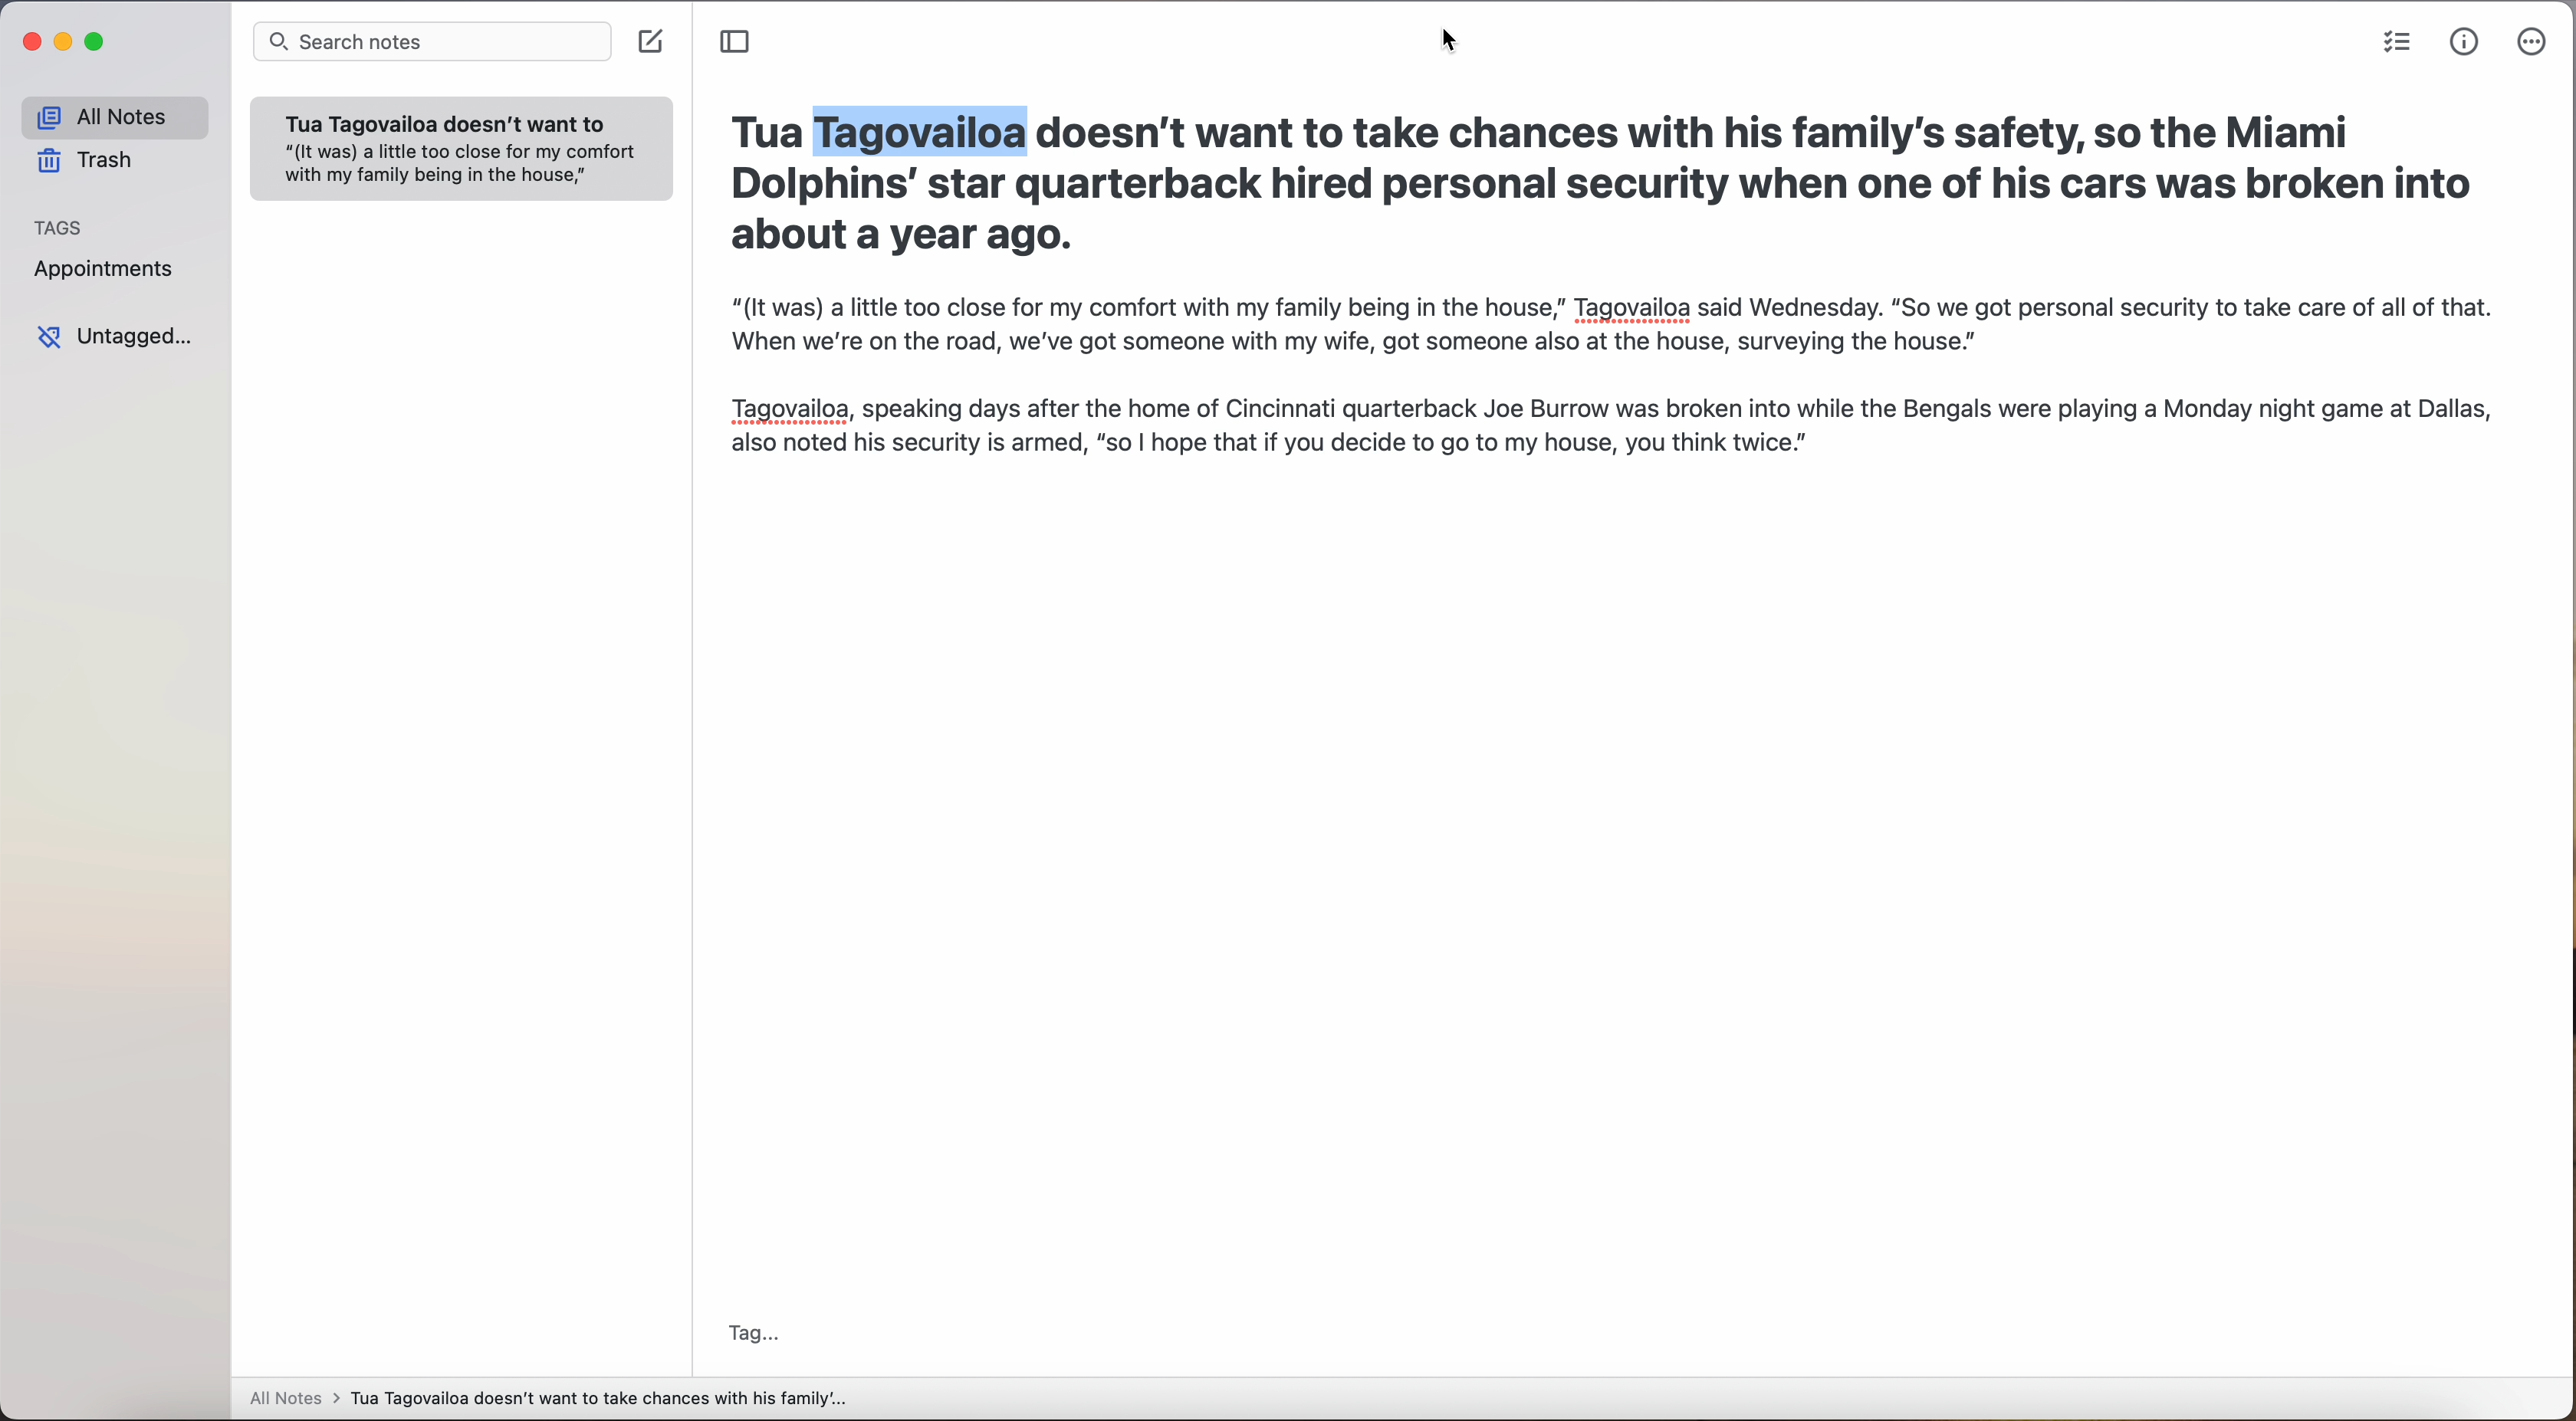 The height and width of the screenshot is (1421, 2576). Describe the element at coordinates (430, 42) in the screenshot. I see `search bar` at that location.